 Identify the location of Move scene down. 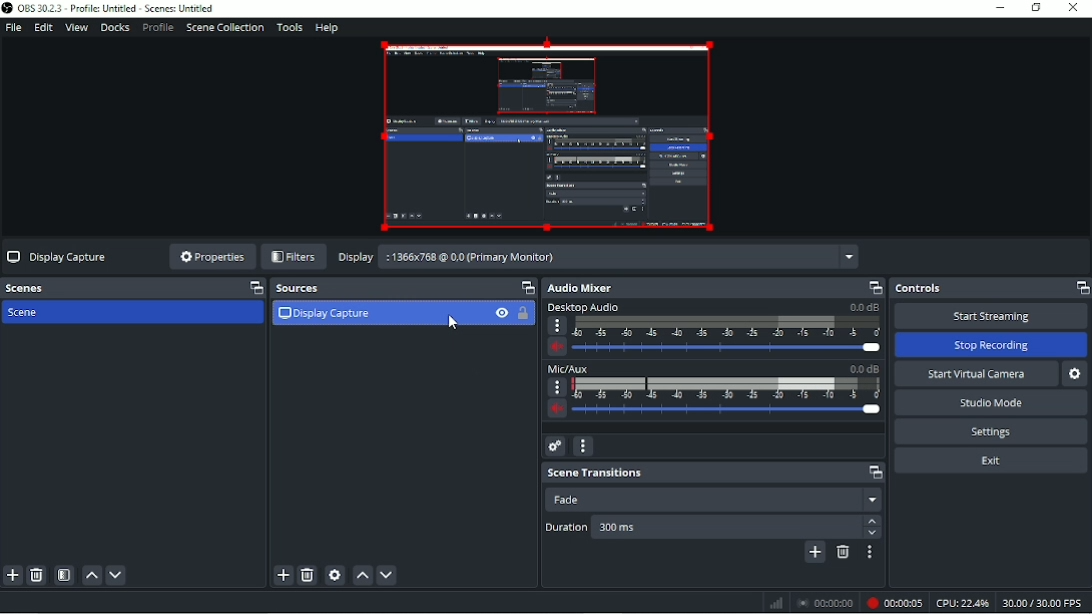
(116, 575).